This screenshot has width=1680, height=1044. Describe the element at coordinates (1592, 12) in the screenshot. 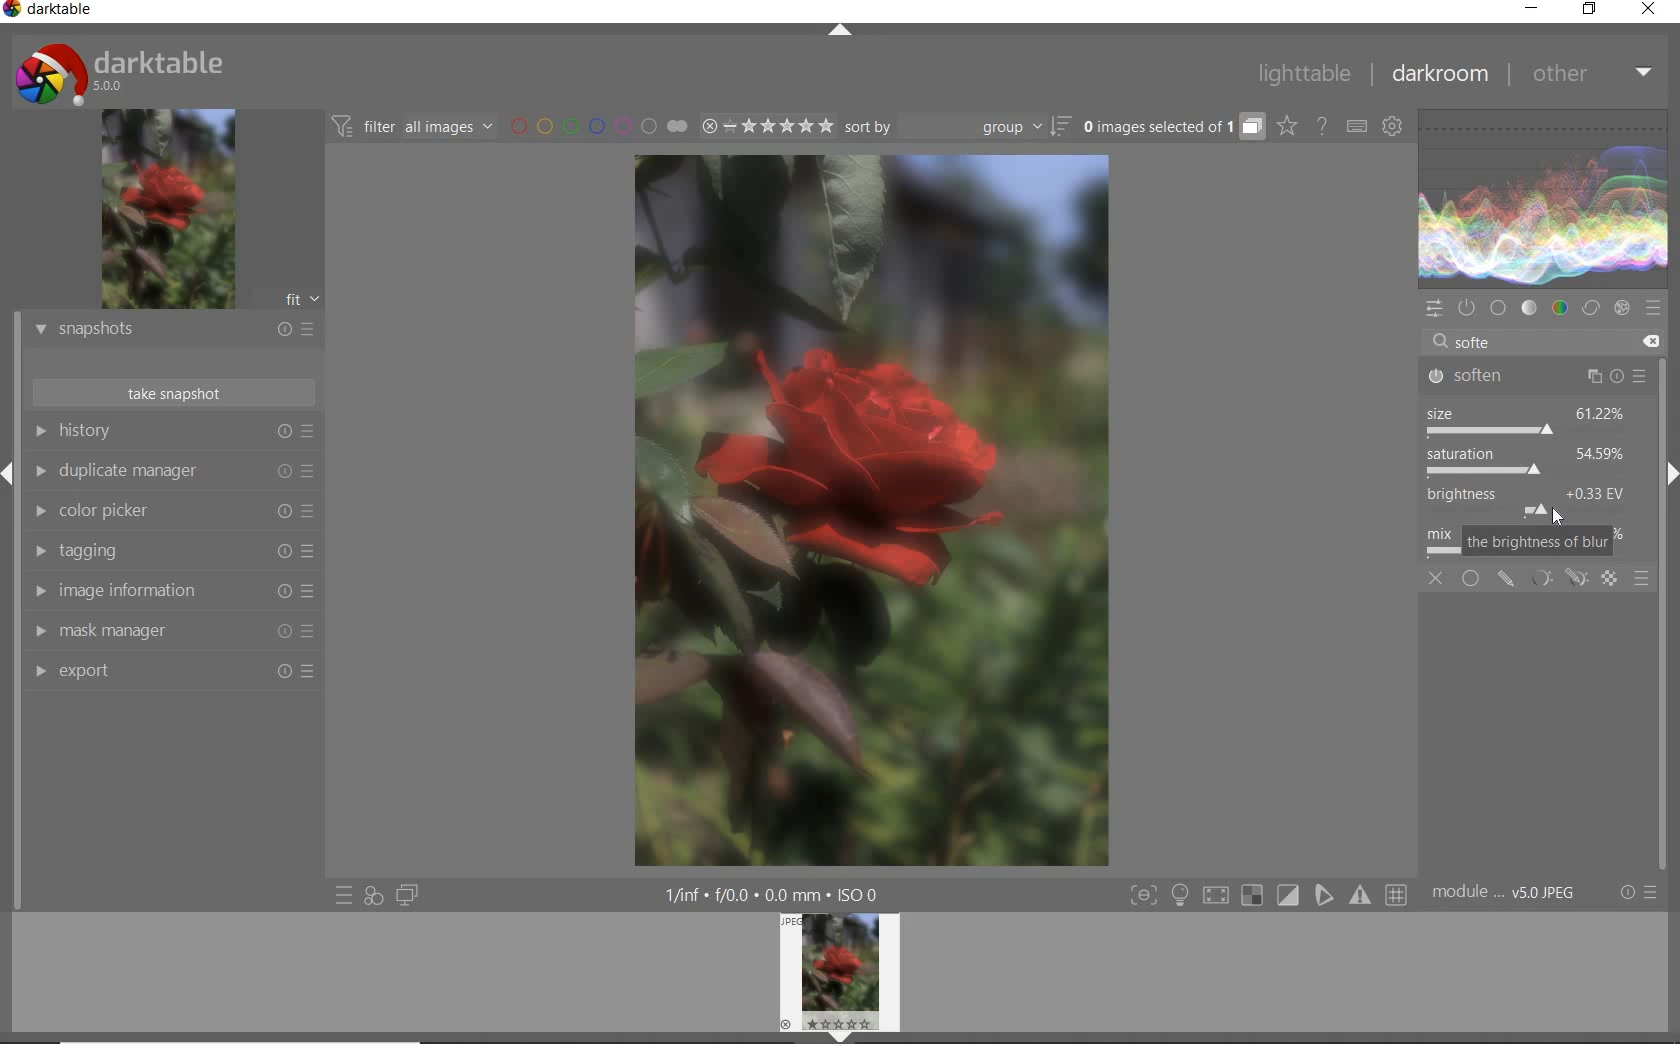

I see `restore` at that location.